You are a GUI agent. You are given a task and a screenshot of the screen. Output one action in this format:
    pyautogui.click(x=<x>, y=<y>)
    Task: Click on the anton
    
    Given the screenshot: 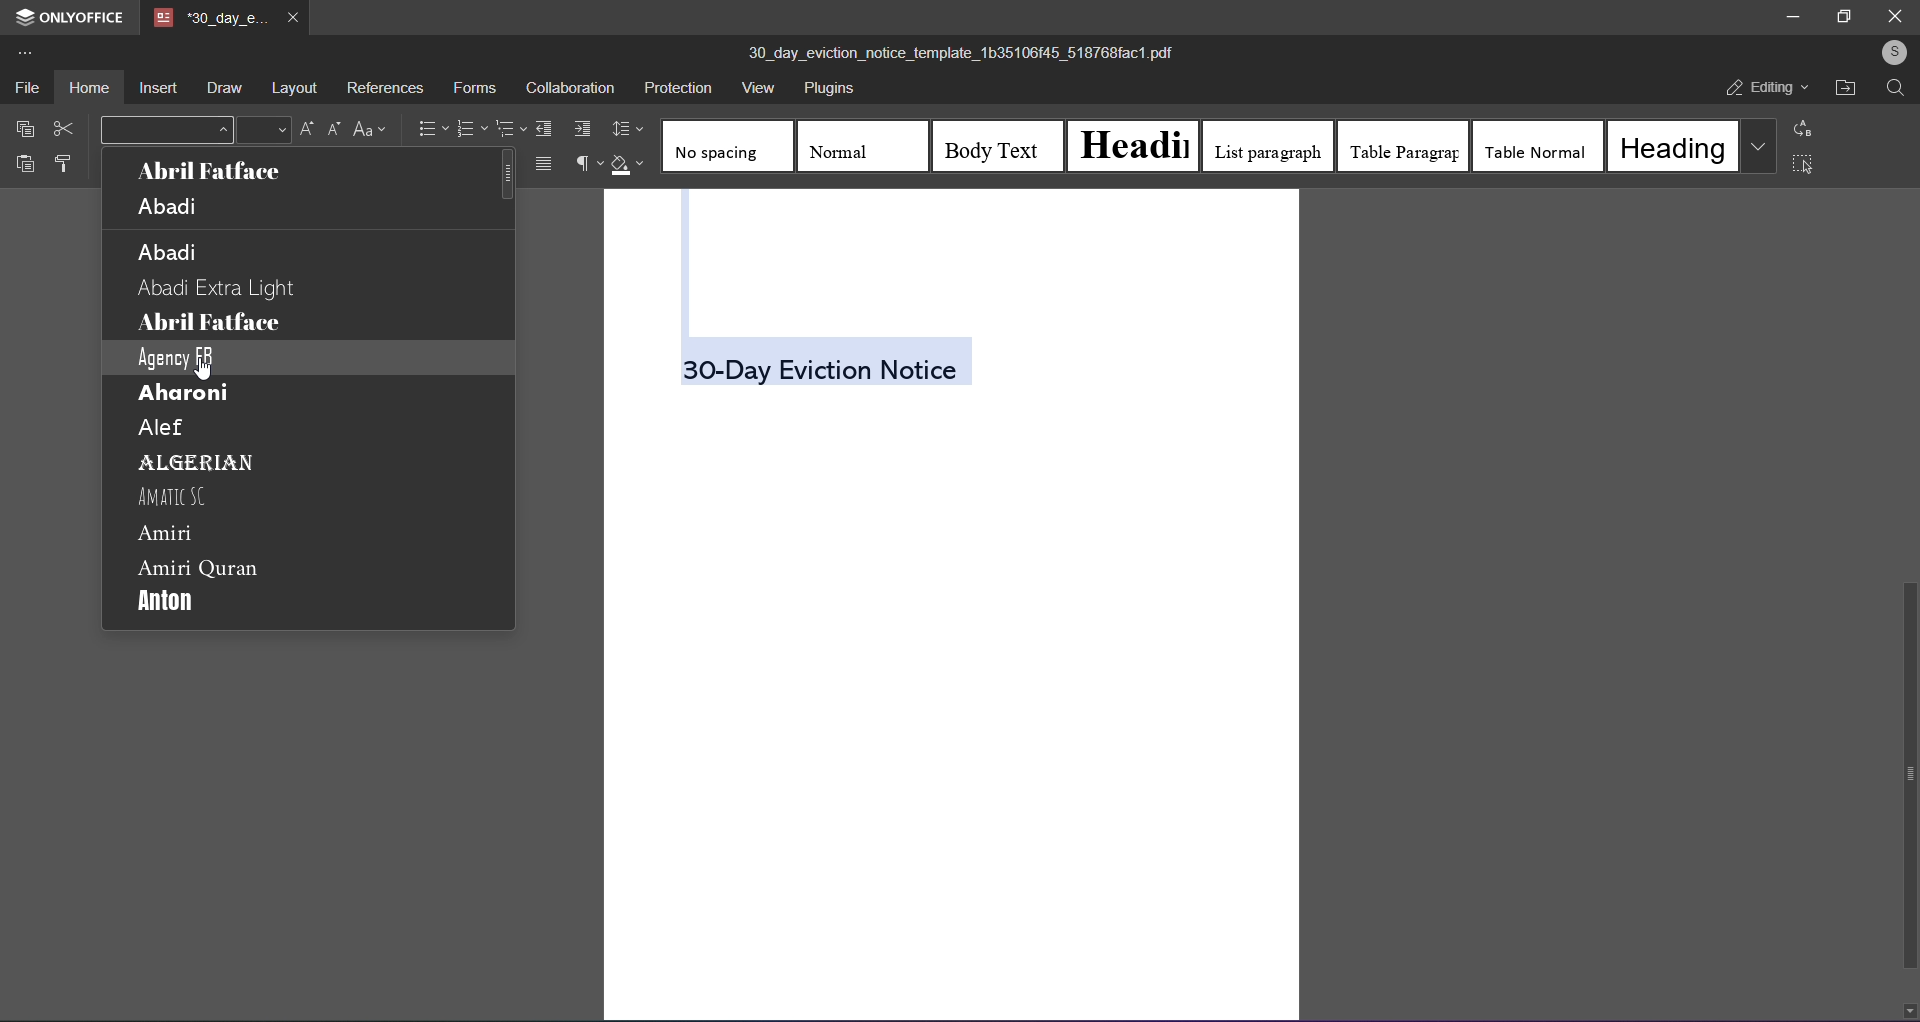 What is the action you would take?
    pyautogui.click(x=169, y=601)
    